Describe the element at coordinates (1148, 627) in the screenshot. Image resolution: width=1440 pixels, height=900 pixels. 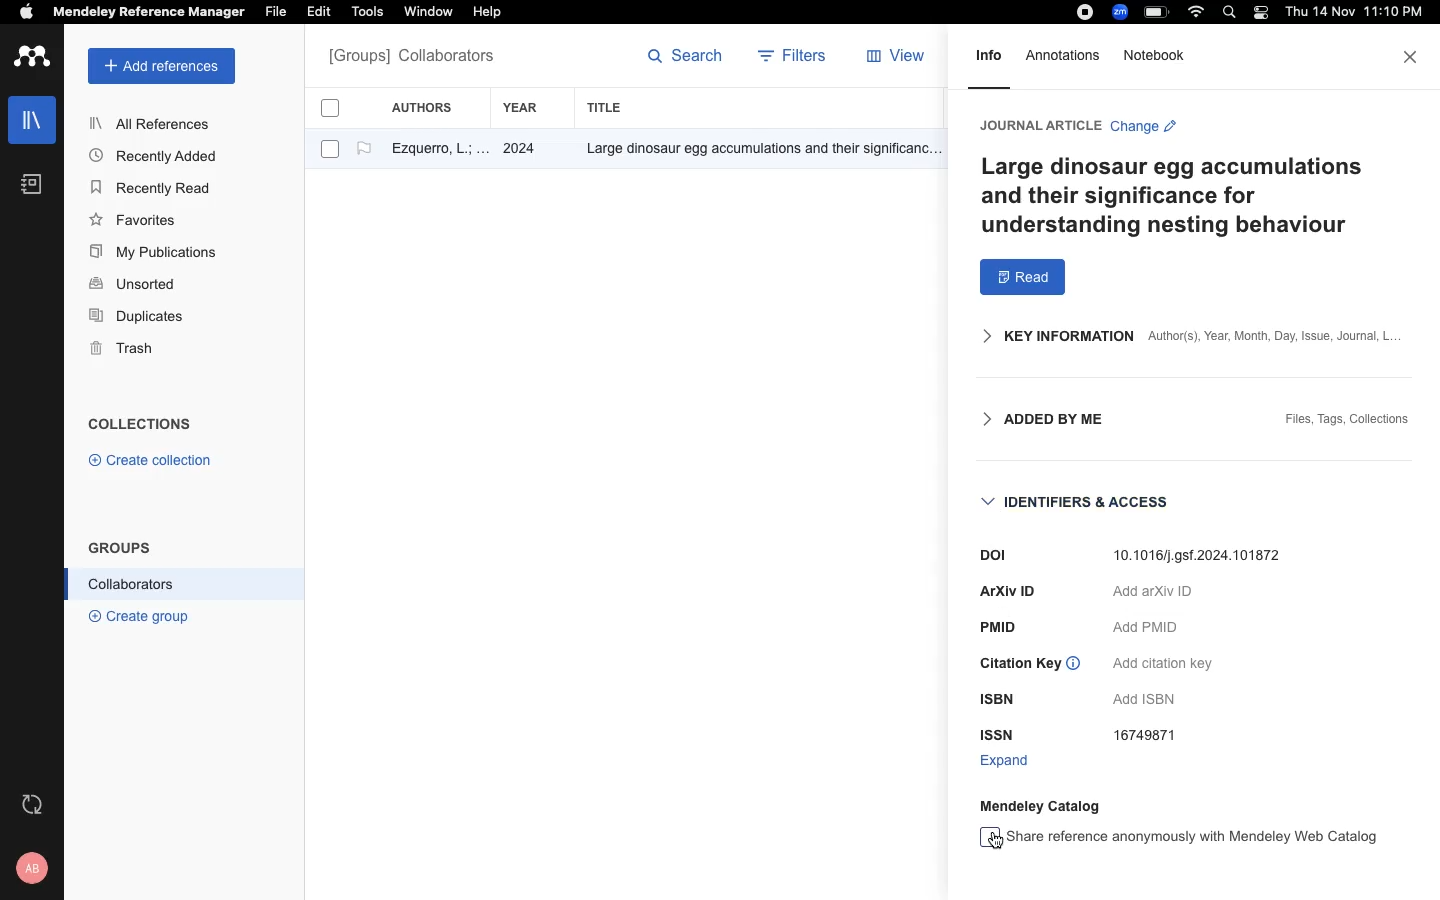
I see `Add PMId` at that location.